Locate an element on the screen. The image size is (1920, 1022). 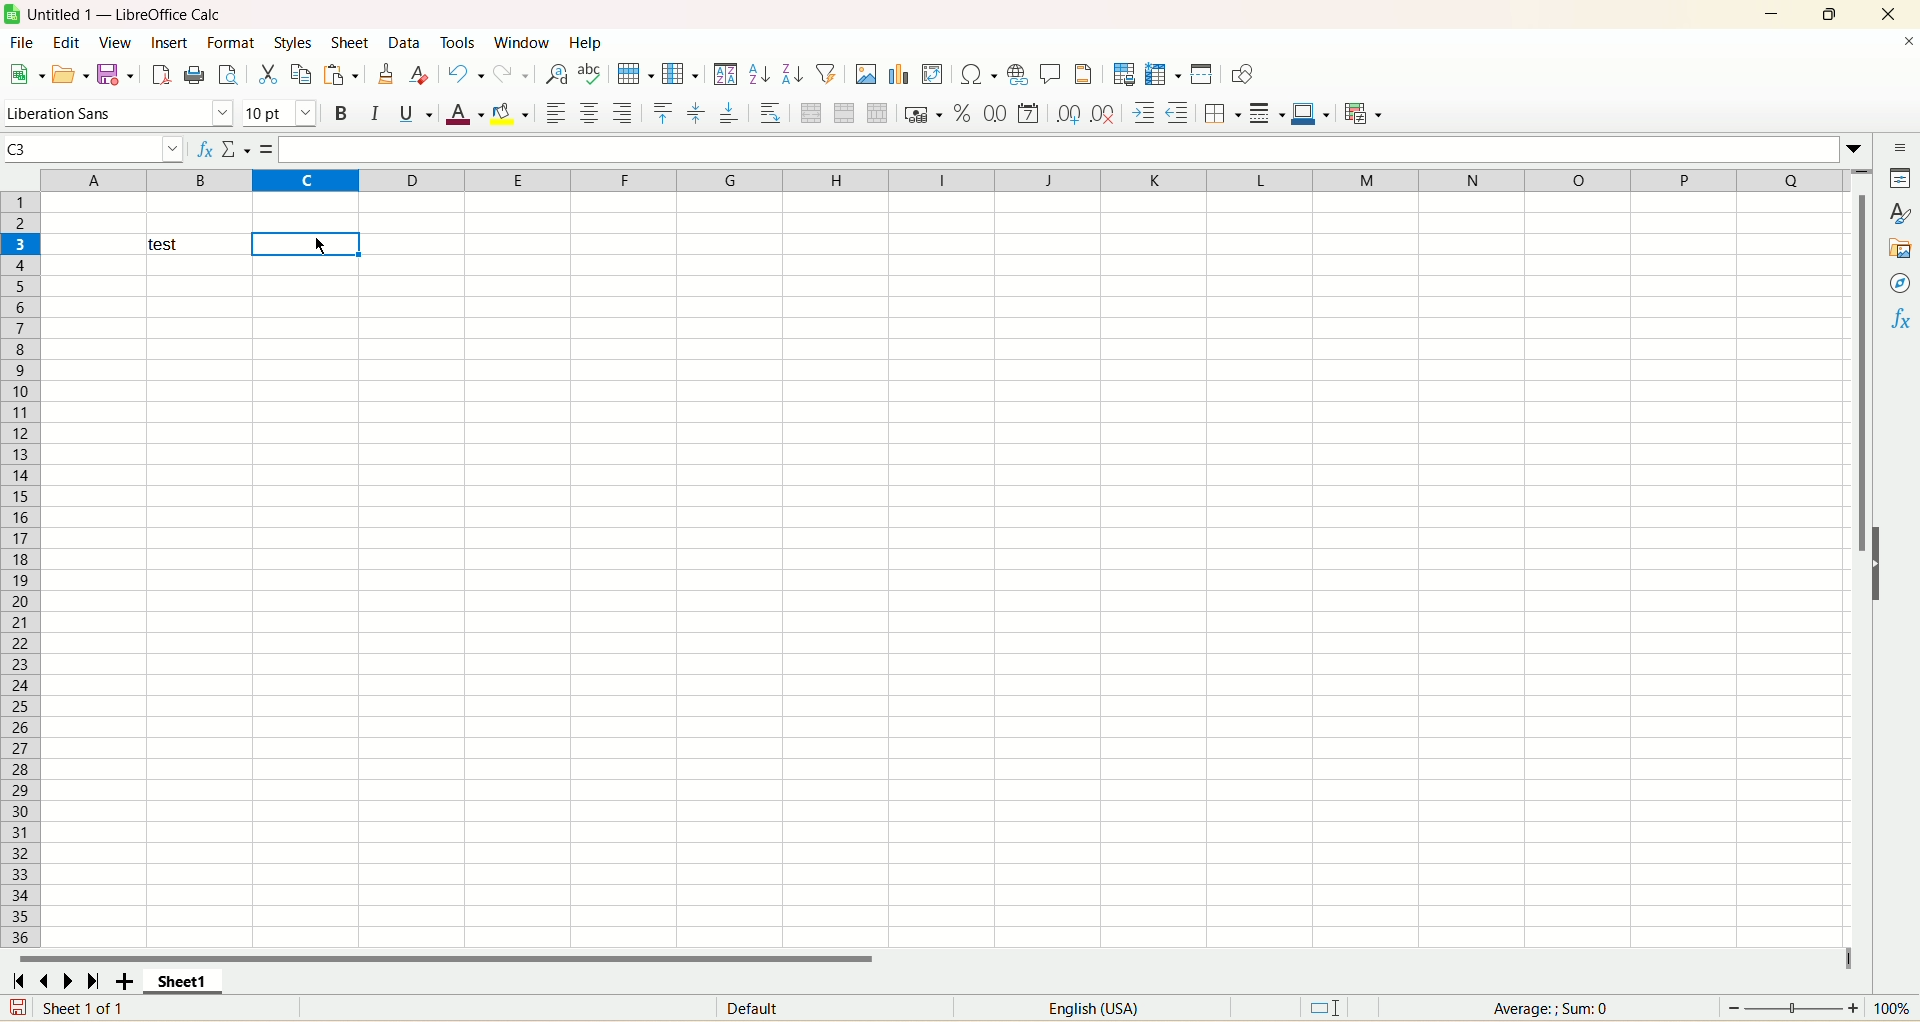
undo is located at coordinates (465, 74).